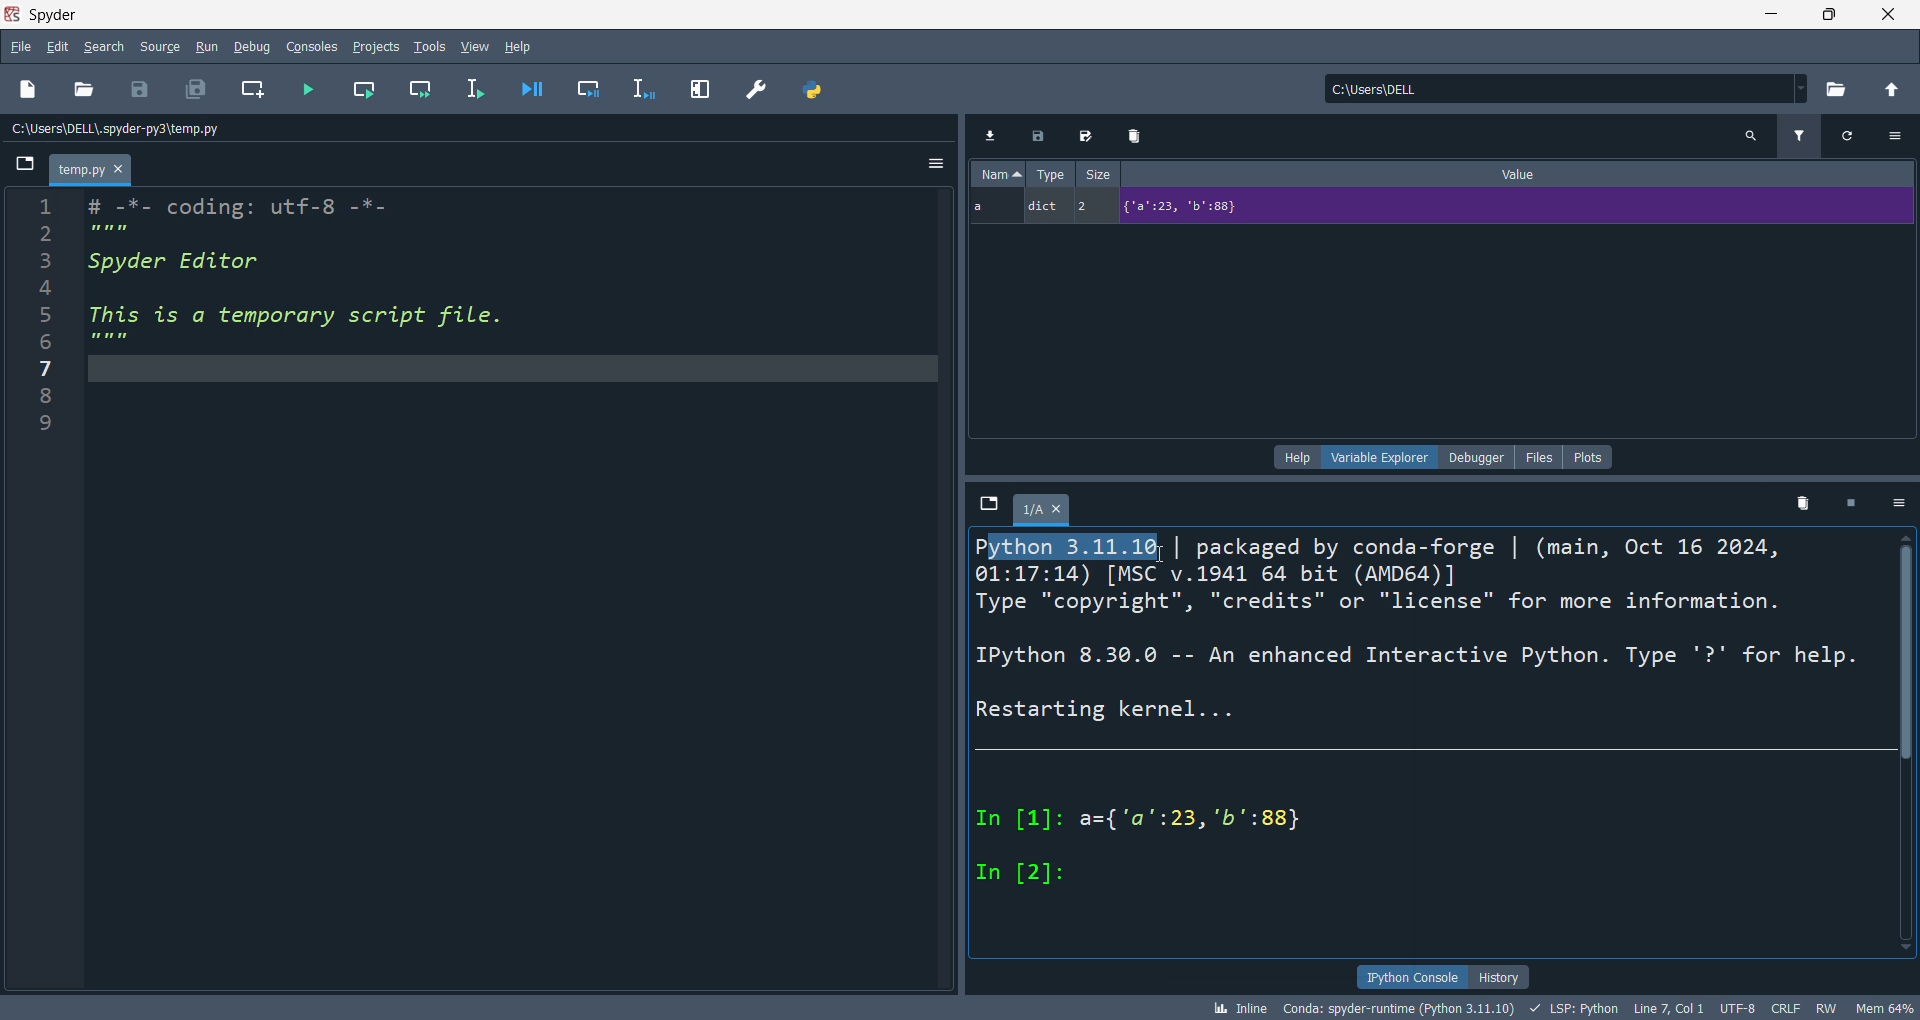 Image resolution: width=1920 pixels, height=1020 pixels. What do you see at coordinates (1895, 91) in the screenshot?
I see `open parent directory` at bounding box center [1895, 91].